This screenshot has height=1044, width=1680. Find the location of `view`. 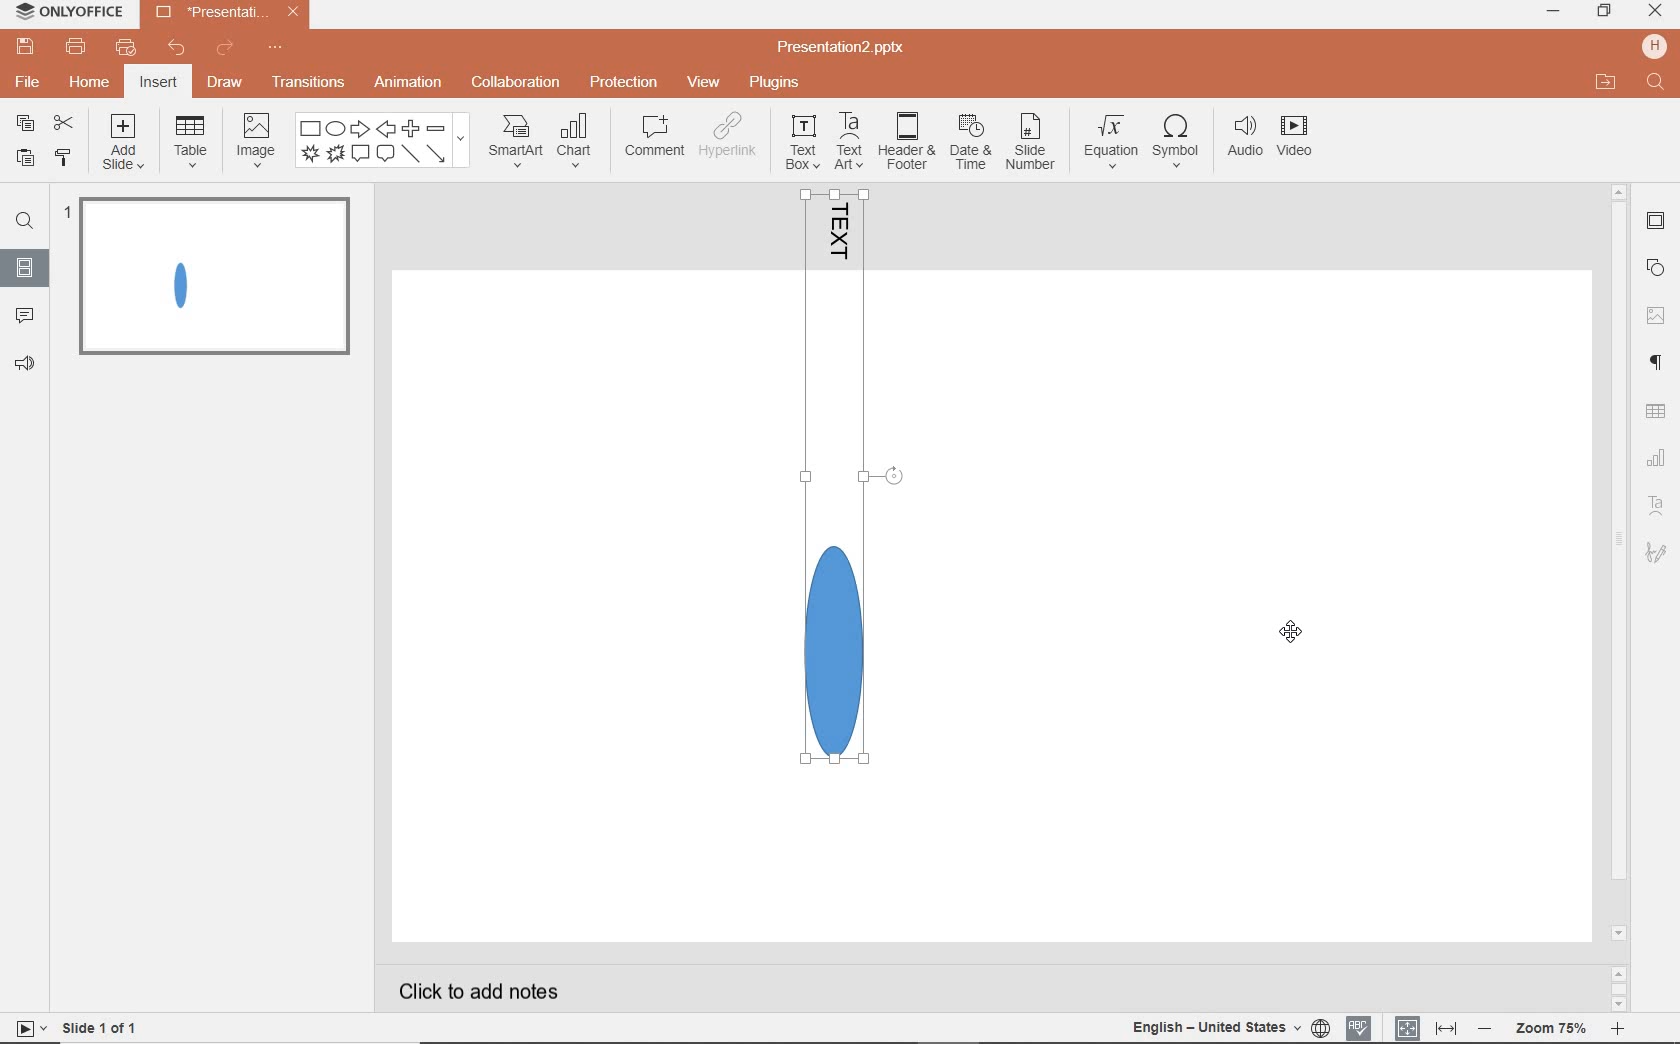

view is located at coordinates (700, 83).